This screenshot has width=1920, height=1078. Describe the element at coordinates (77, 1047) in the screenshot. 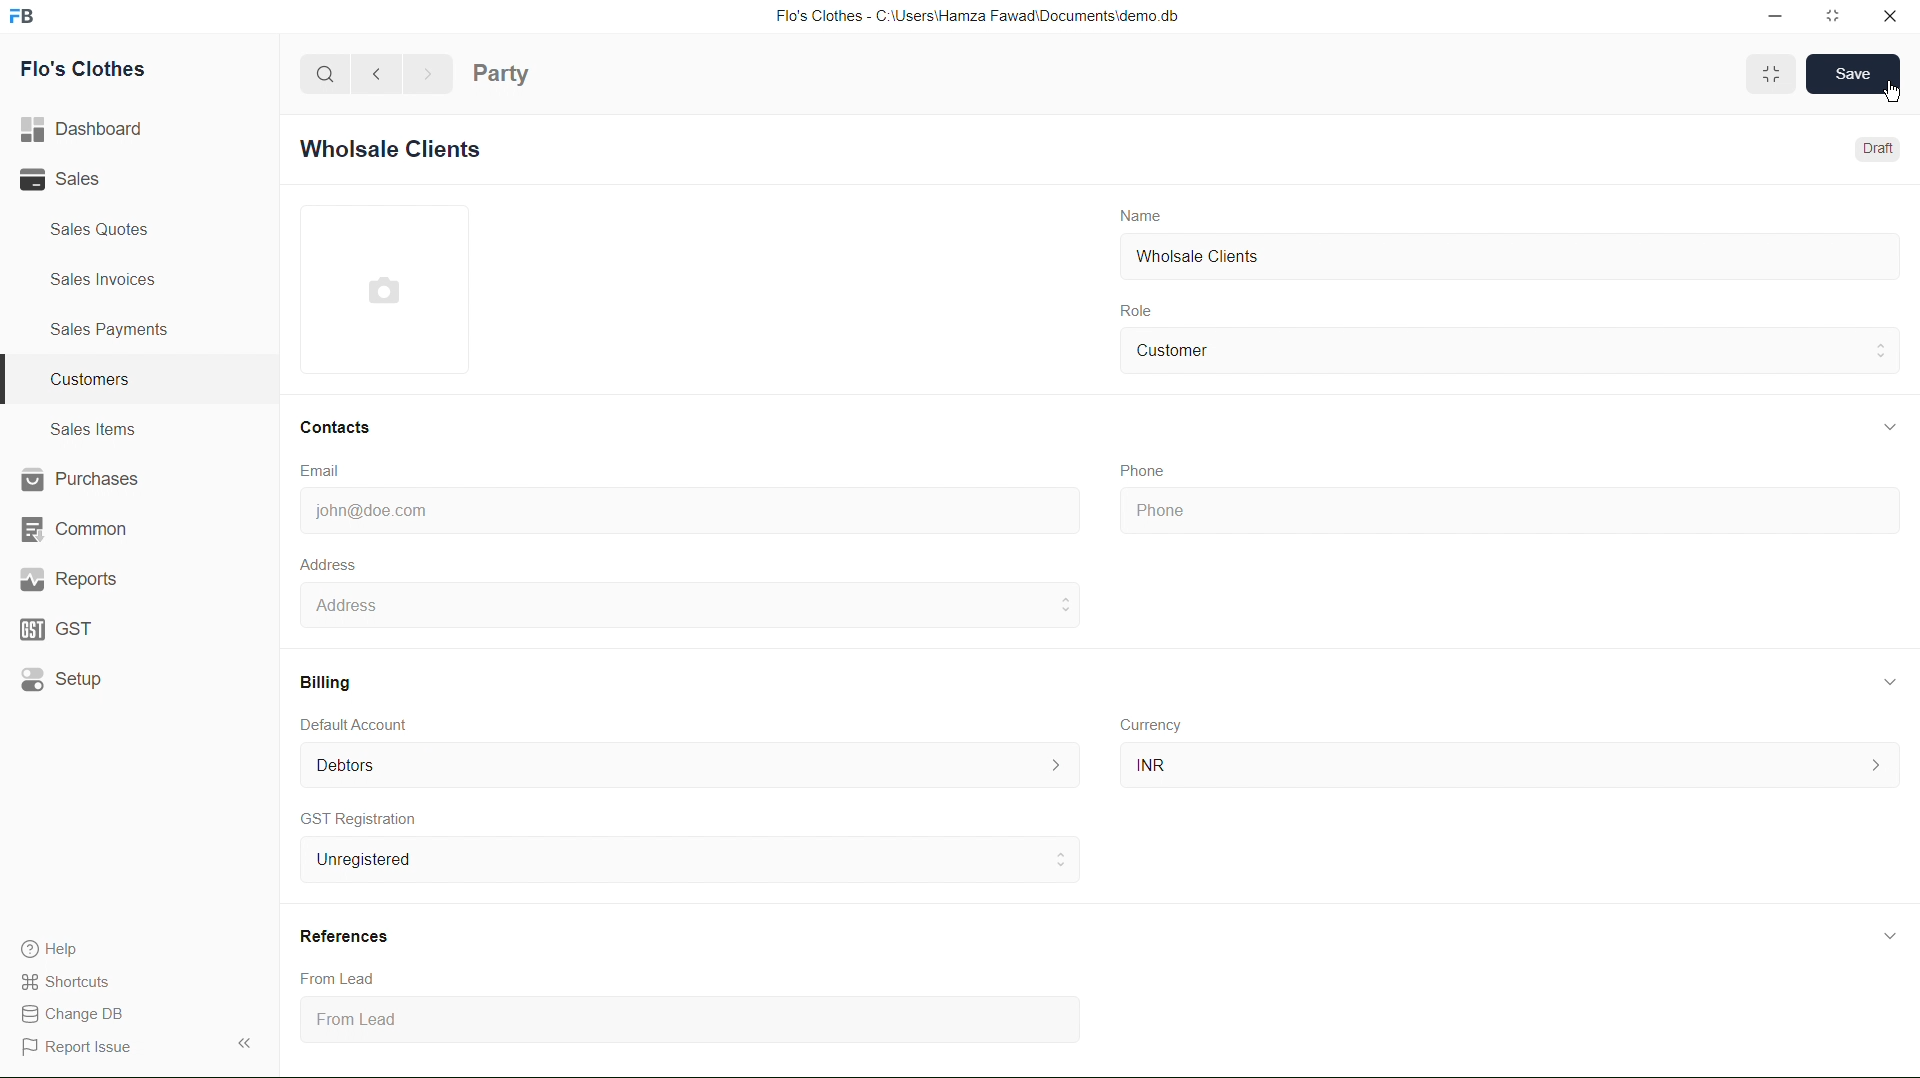

I see `Report Issue` at that location.